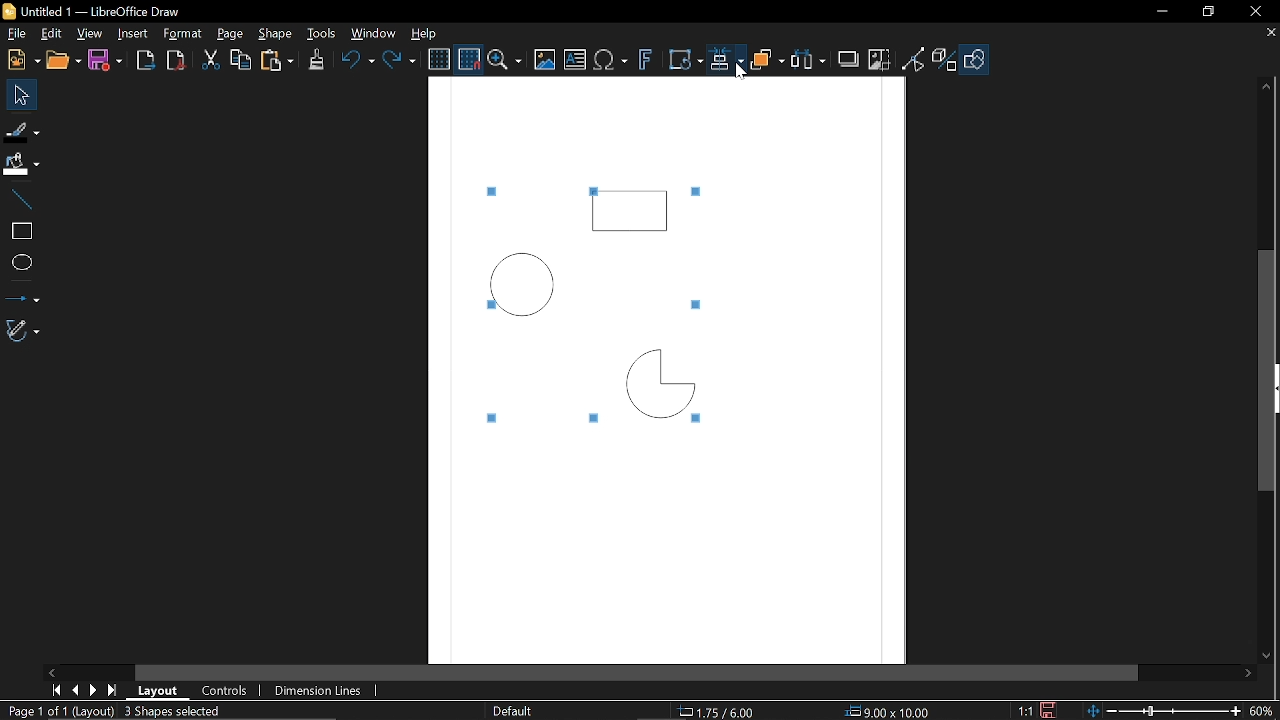 This screenshot has height=720, width=1280. I want to click on Page, so click(226, 35).